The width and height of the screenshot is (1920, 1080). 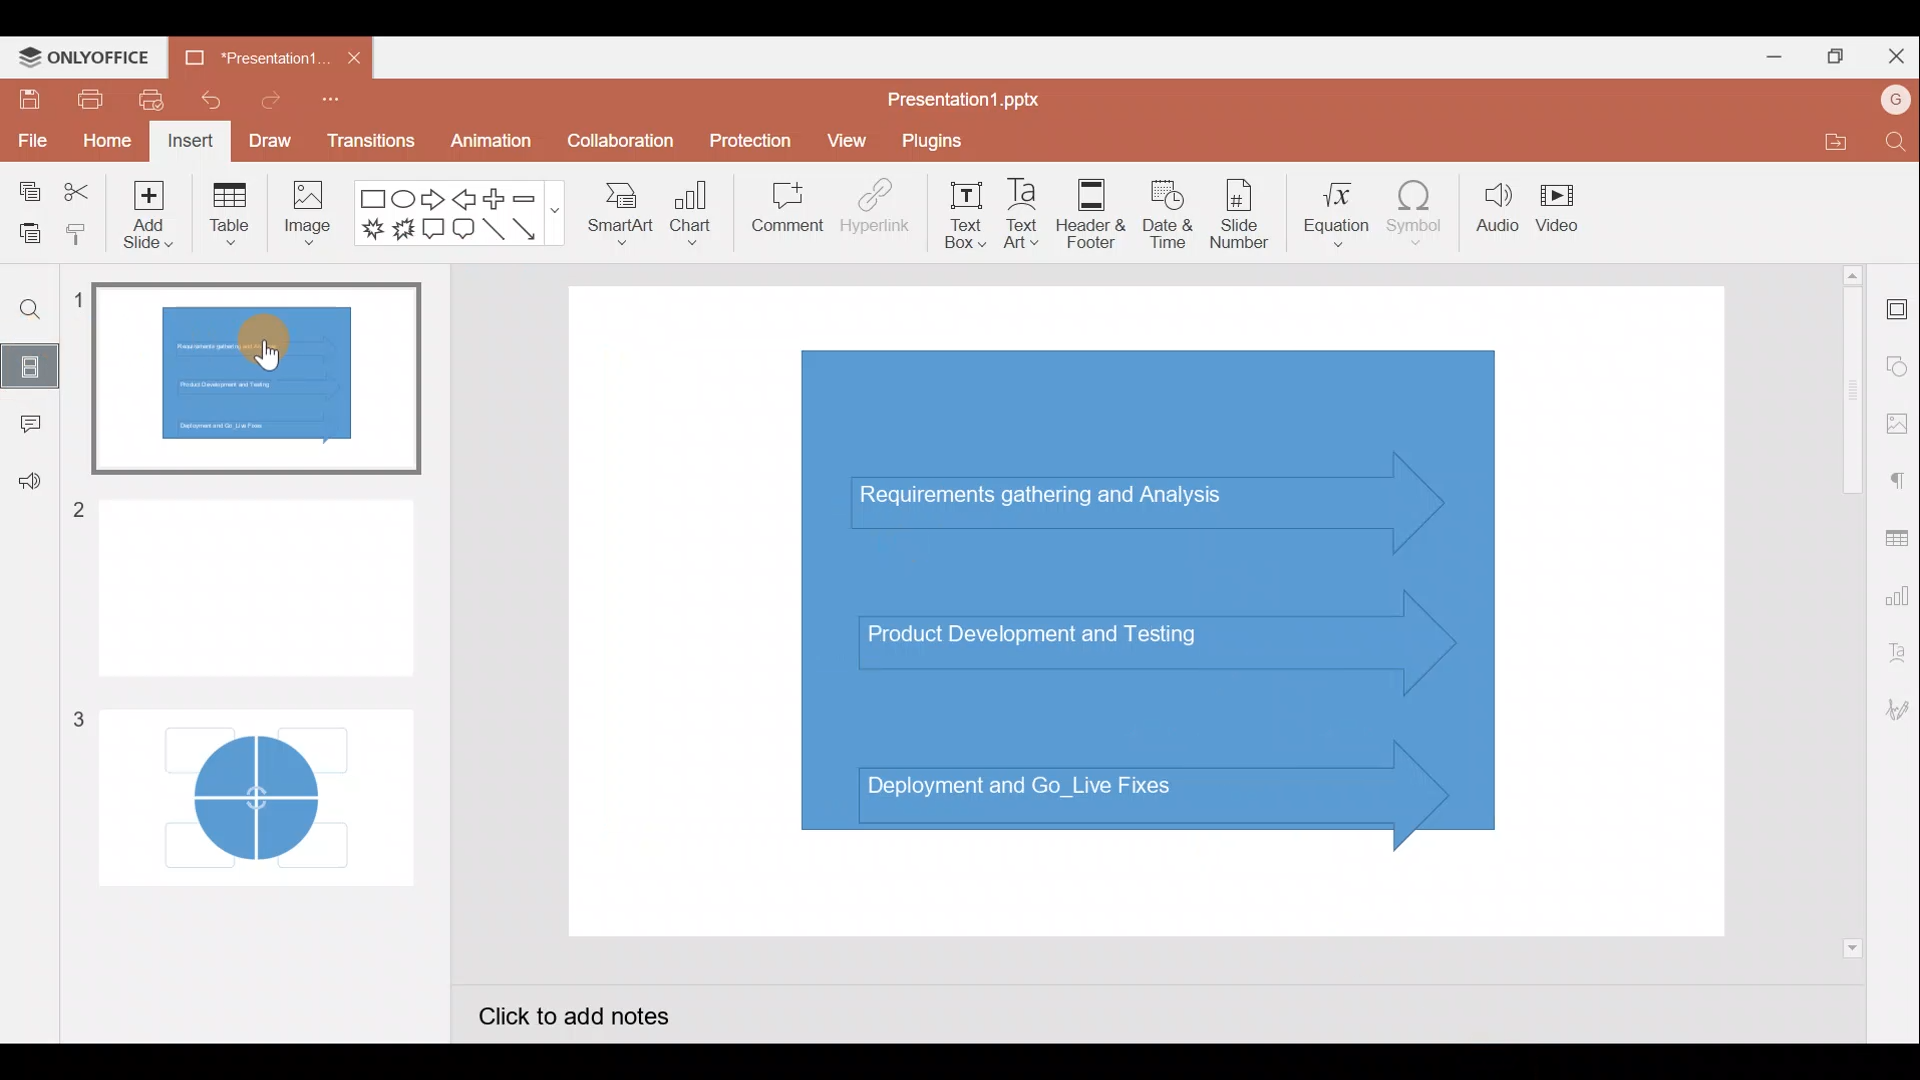 What do you see at coordinates (535, 199) in the screenshot?
I see `Minus` at bounding box center [535, 199].